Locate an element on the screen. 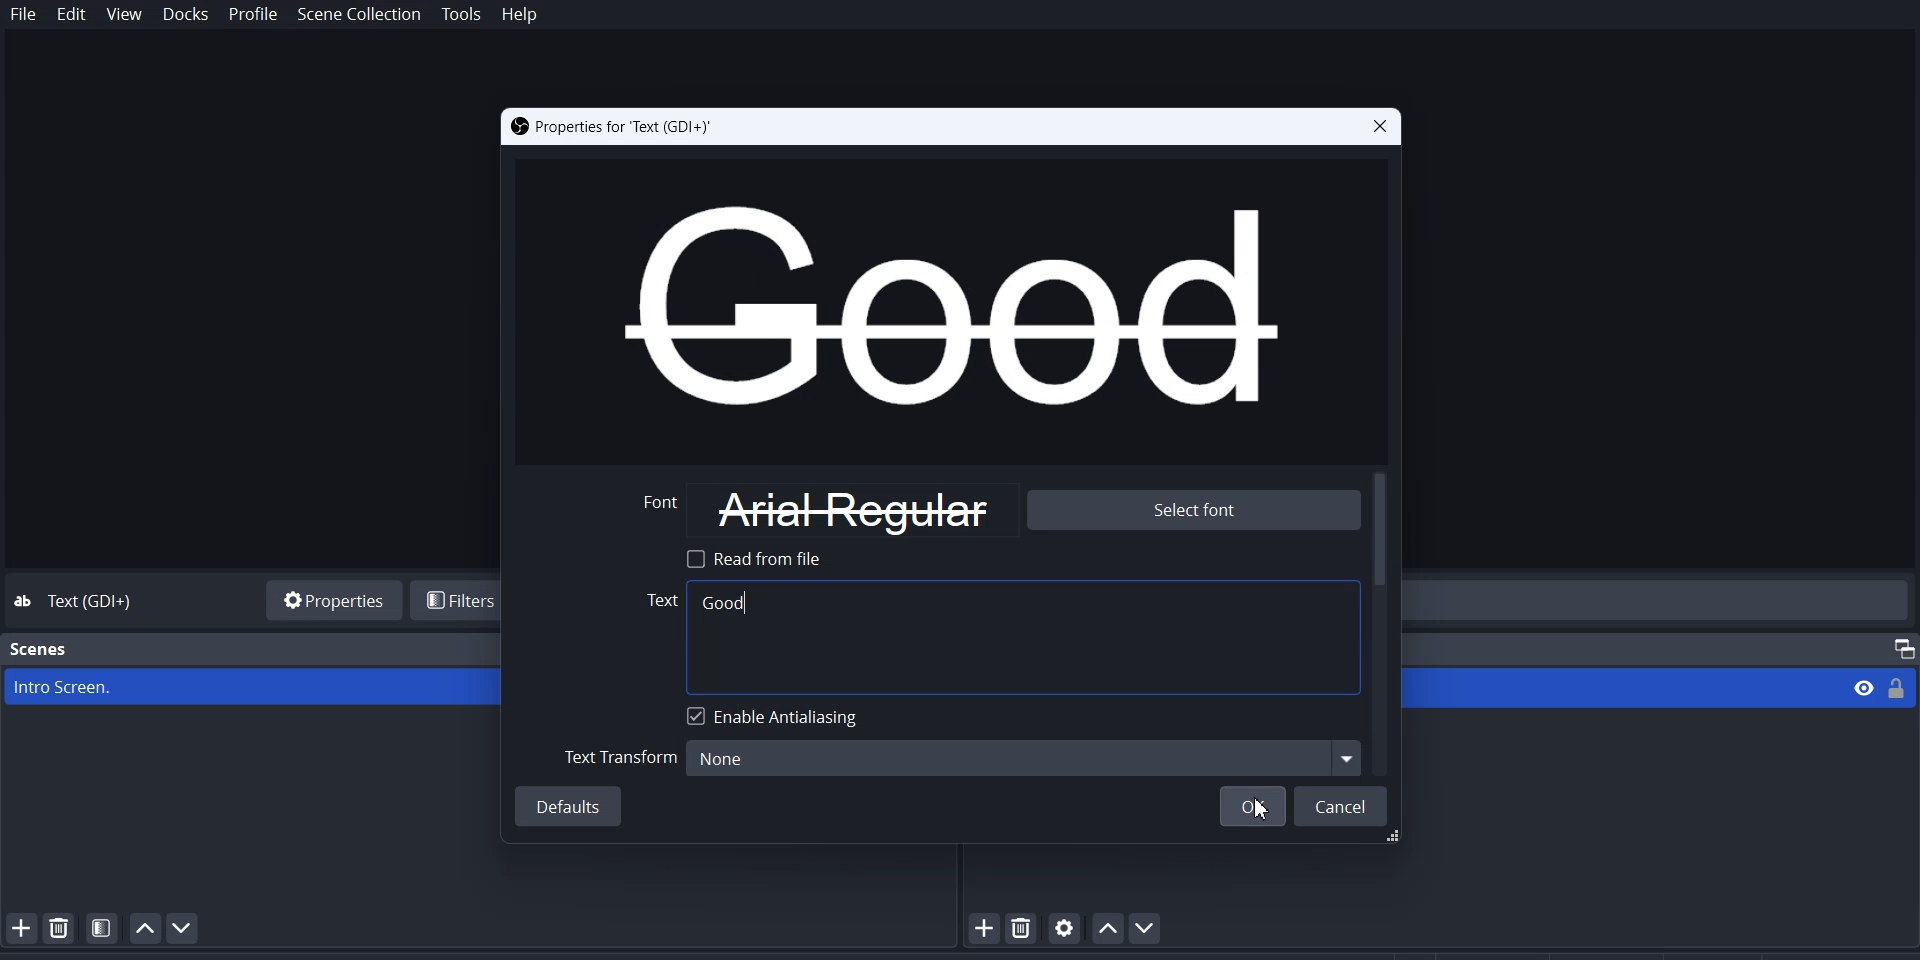  Read From file is located at coordinates (761, 558).